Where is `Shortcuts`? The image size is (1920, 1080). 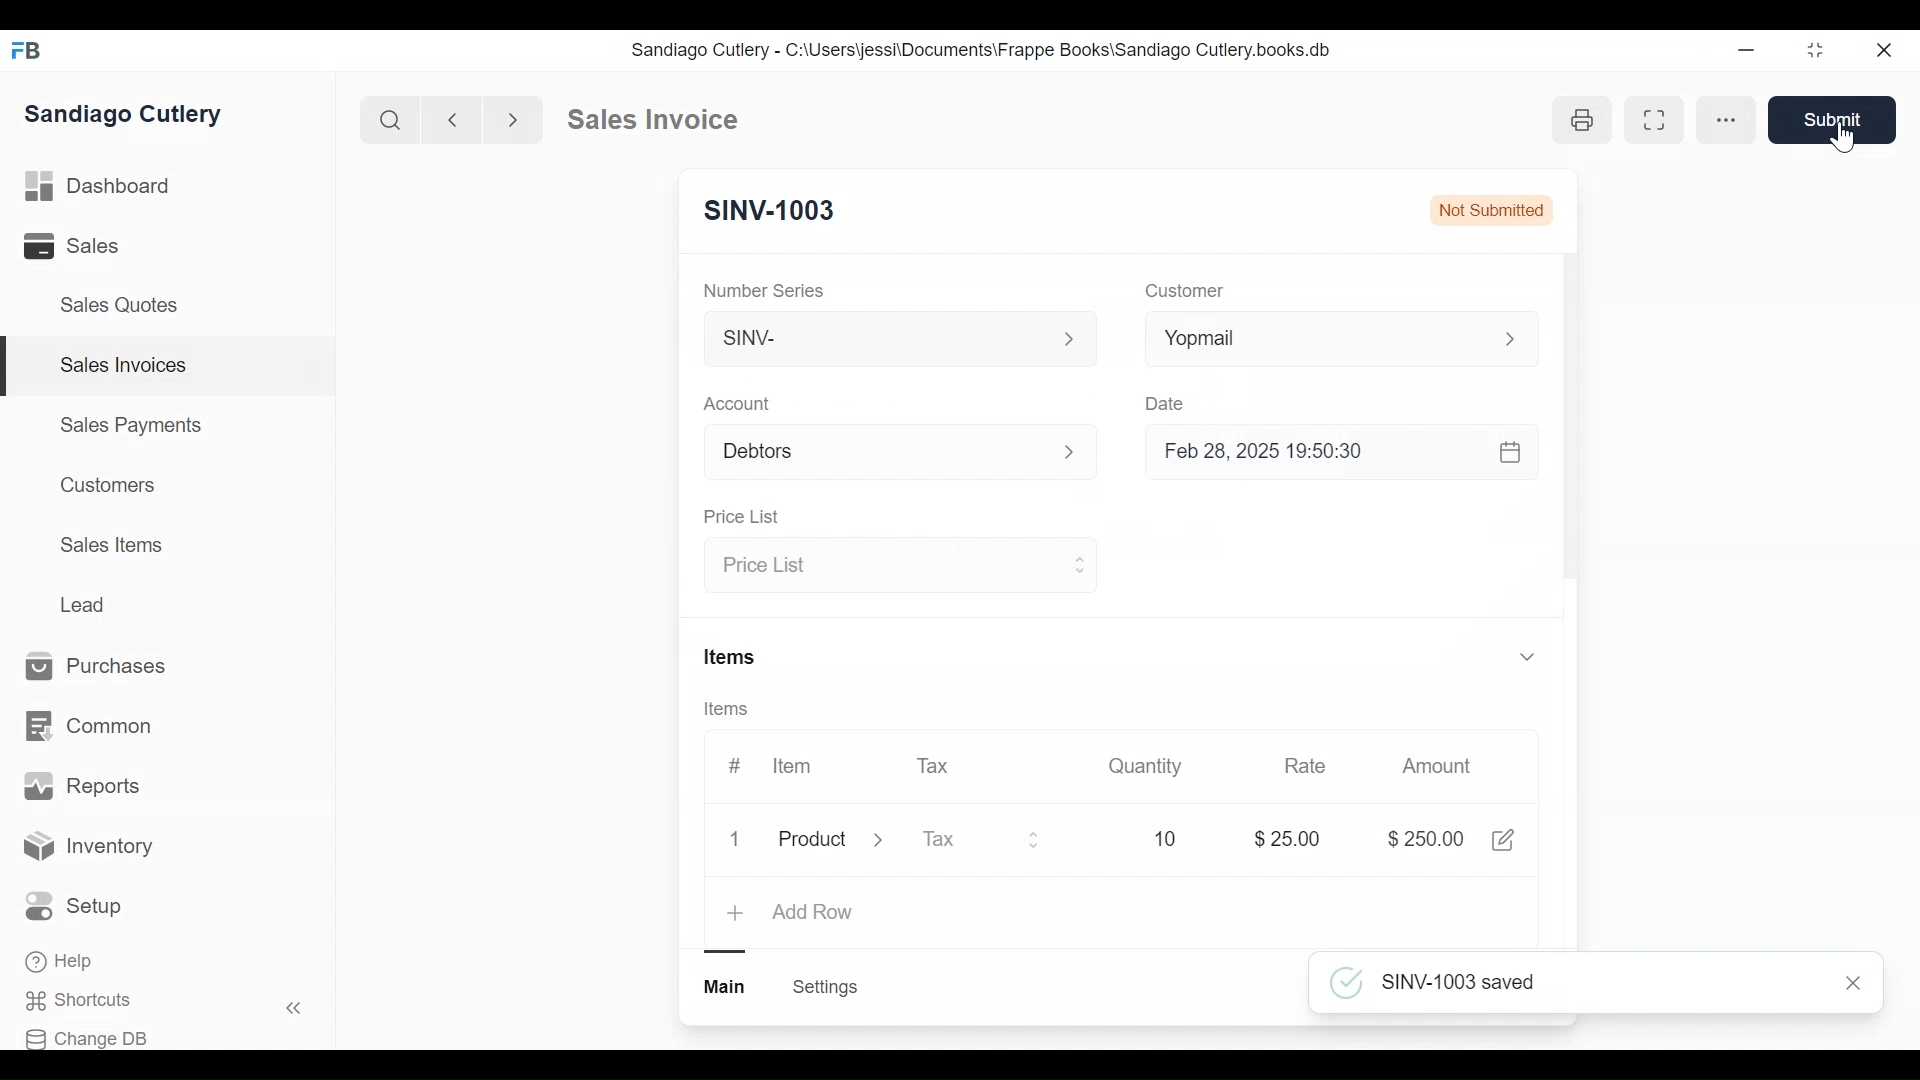 Shortcuts is located at coordinates (86, 1001).